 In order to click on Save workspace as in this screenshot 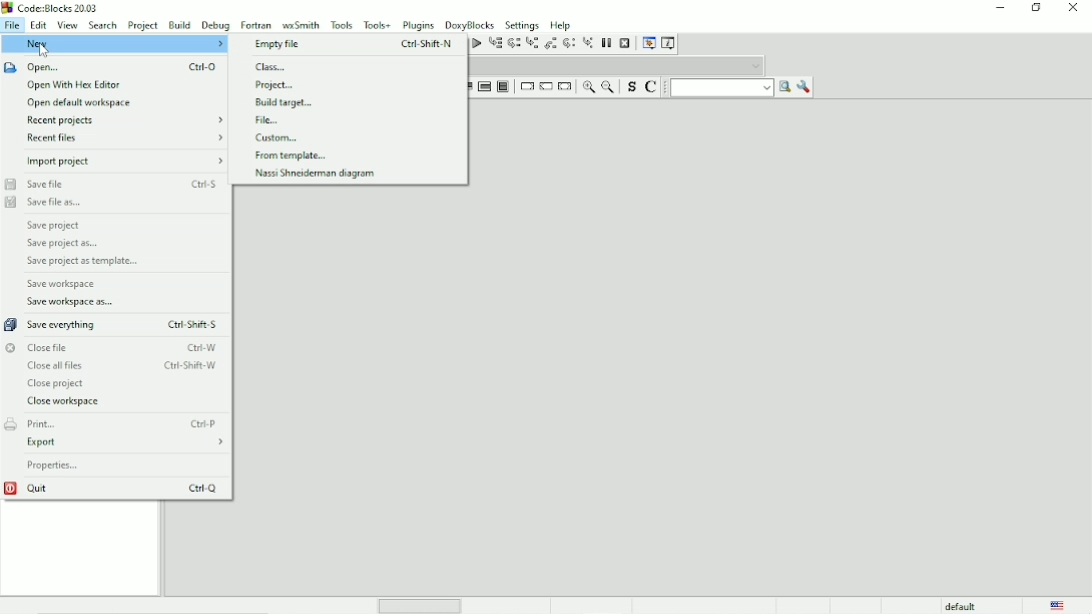, I will do `click(73, 302)`.